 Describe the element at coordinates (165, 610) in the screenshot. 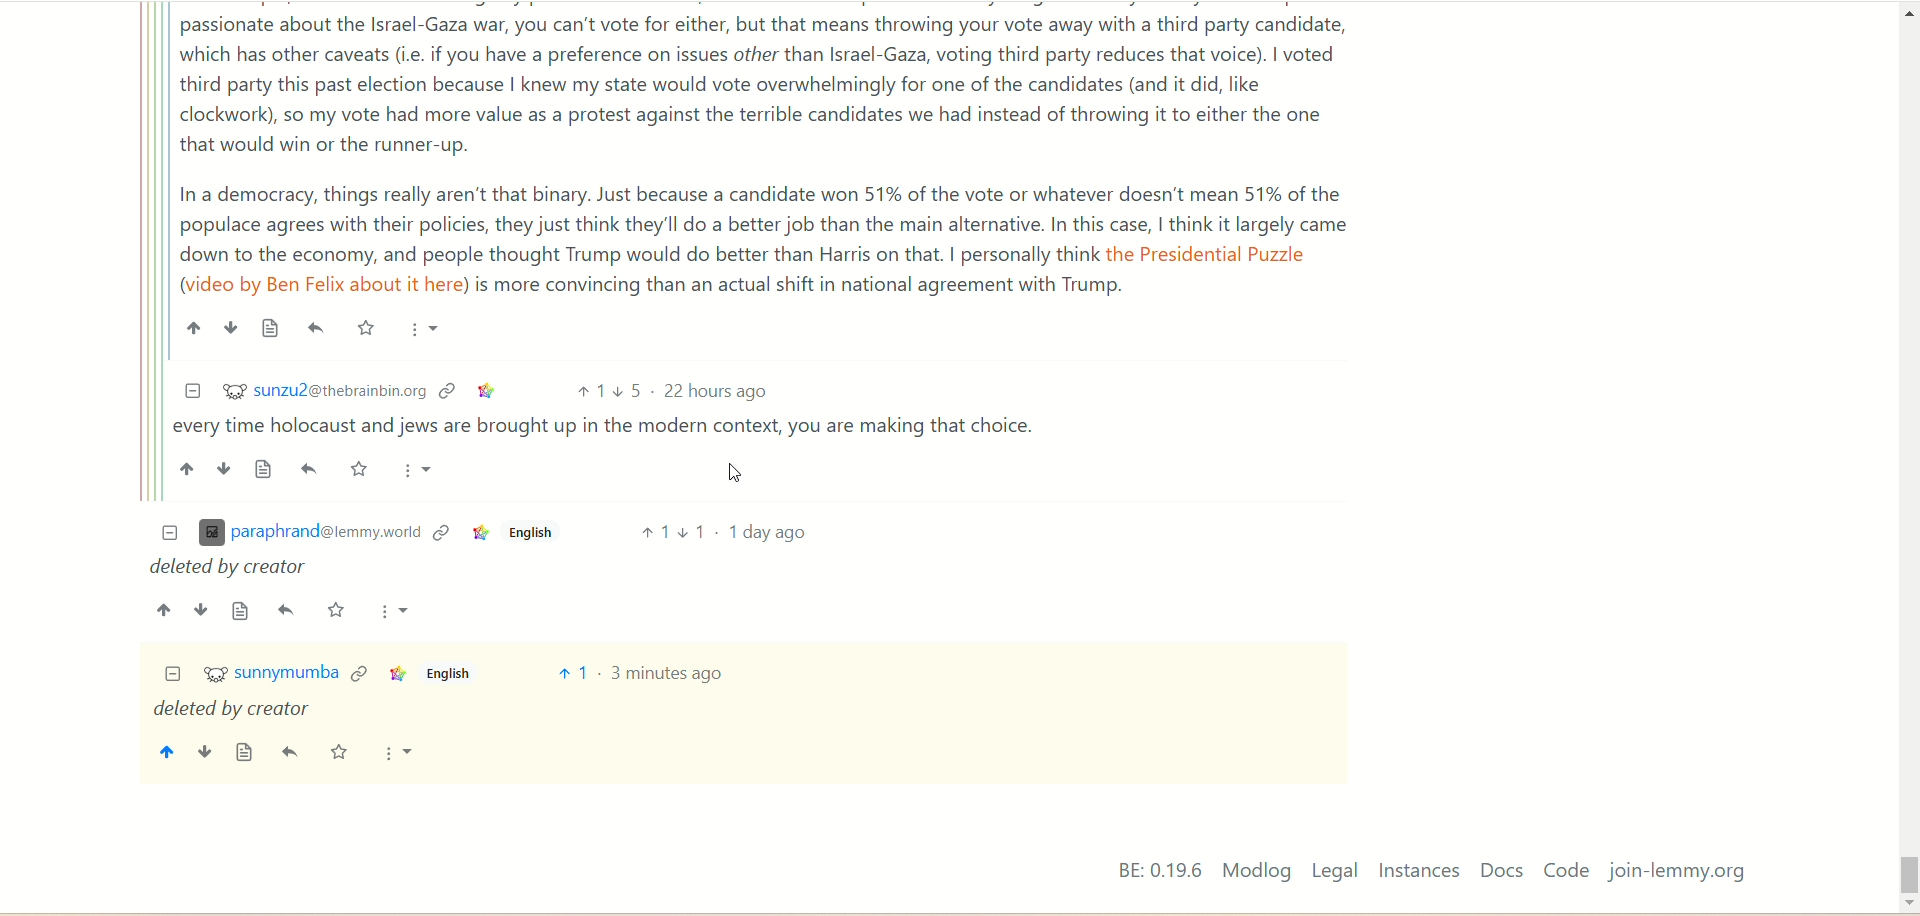

I see `Upvote` at that location.